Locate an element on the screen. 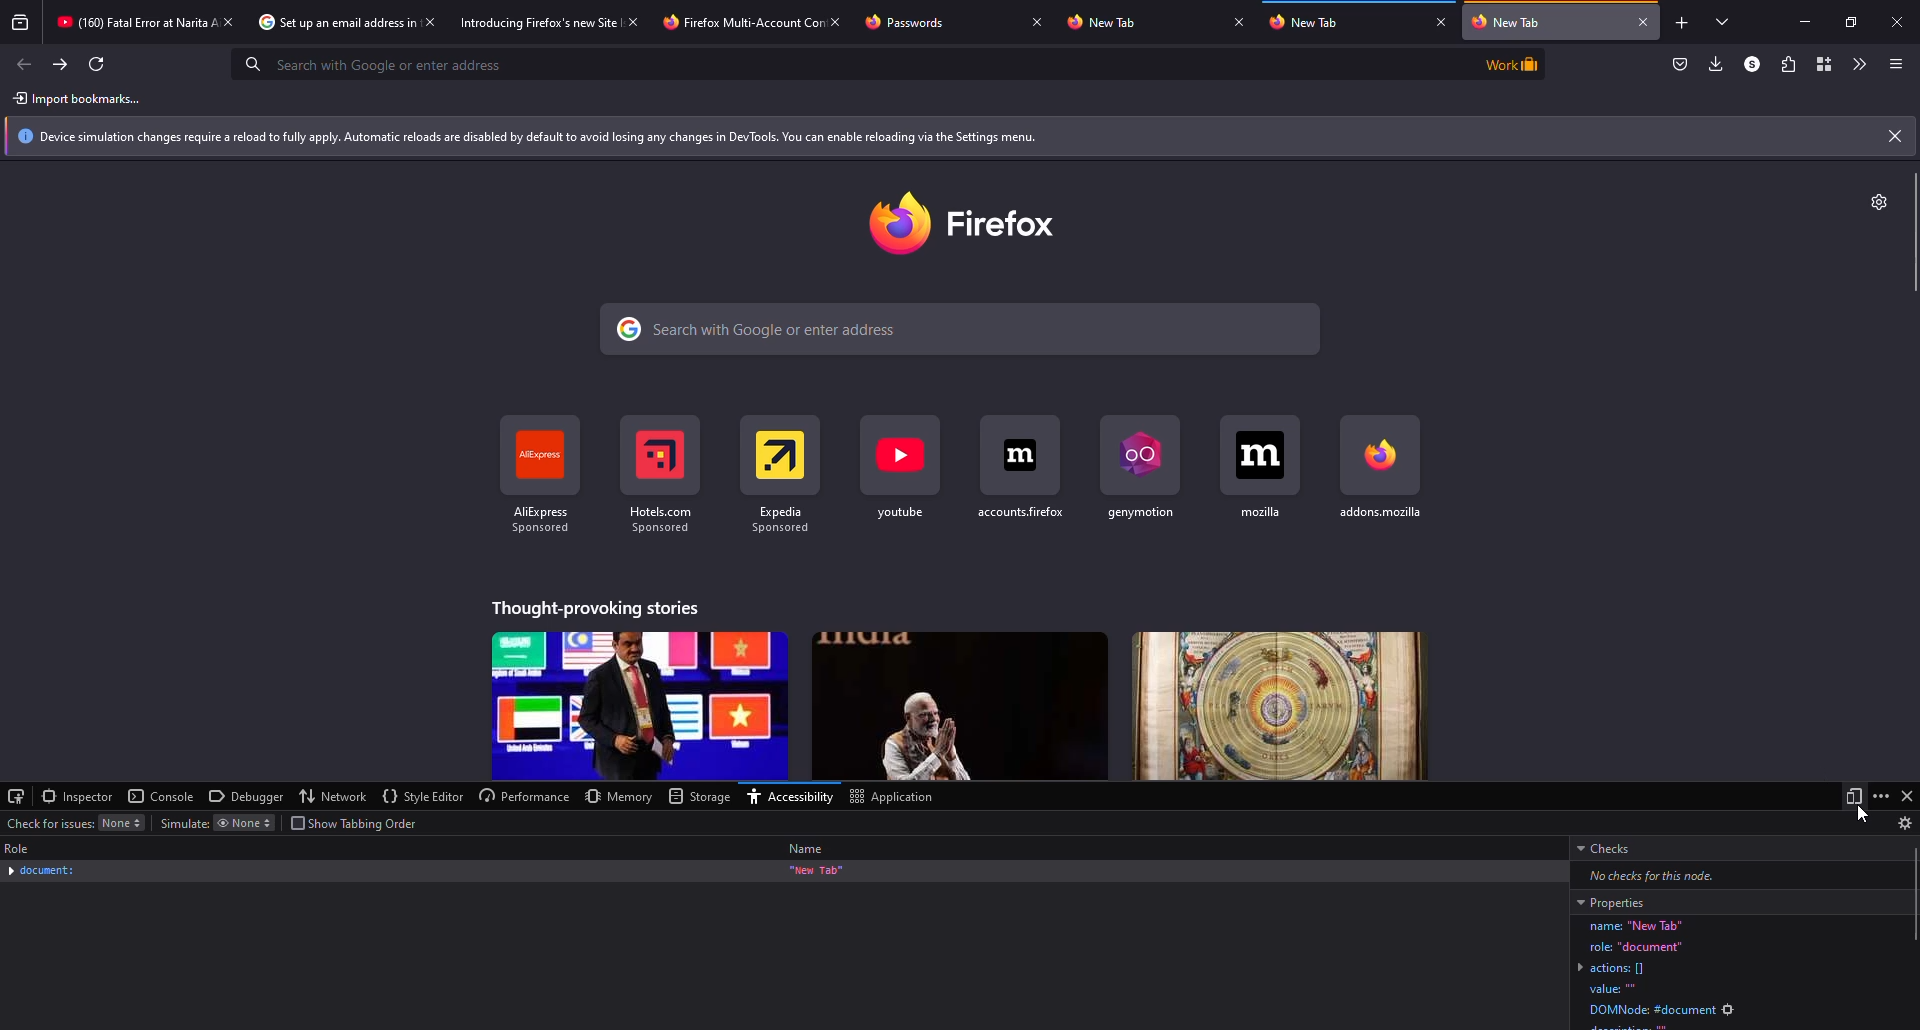 Image resolution: width=1920 pixels, height=1030 pixels. style editor is located at coordinates (424, 796).